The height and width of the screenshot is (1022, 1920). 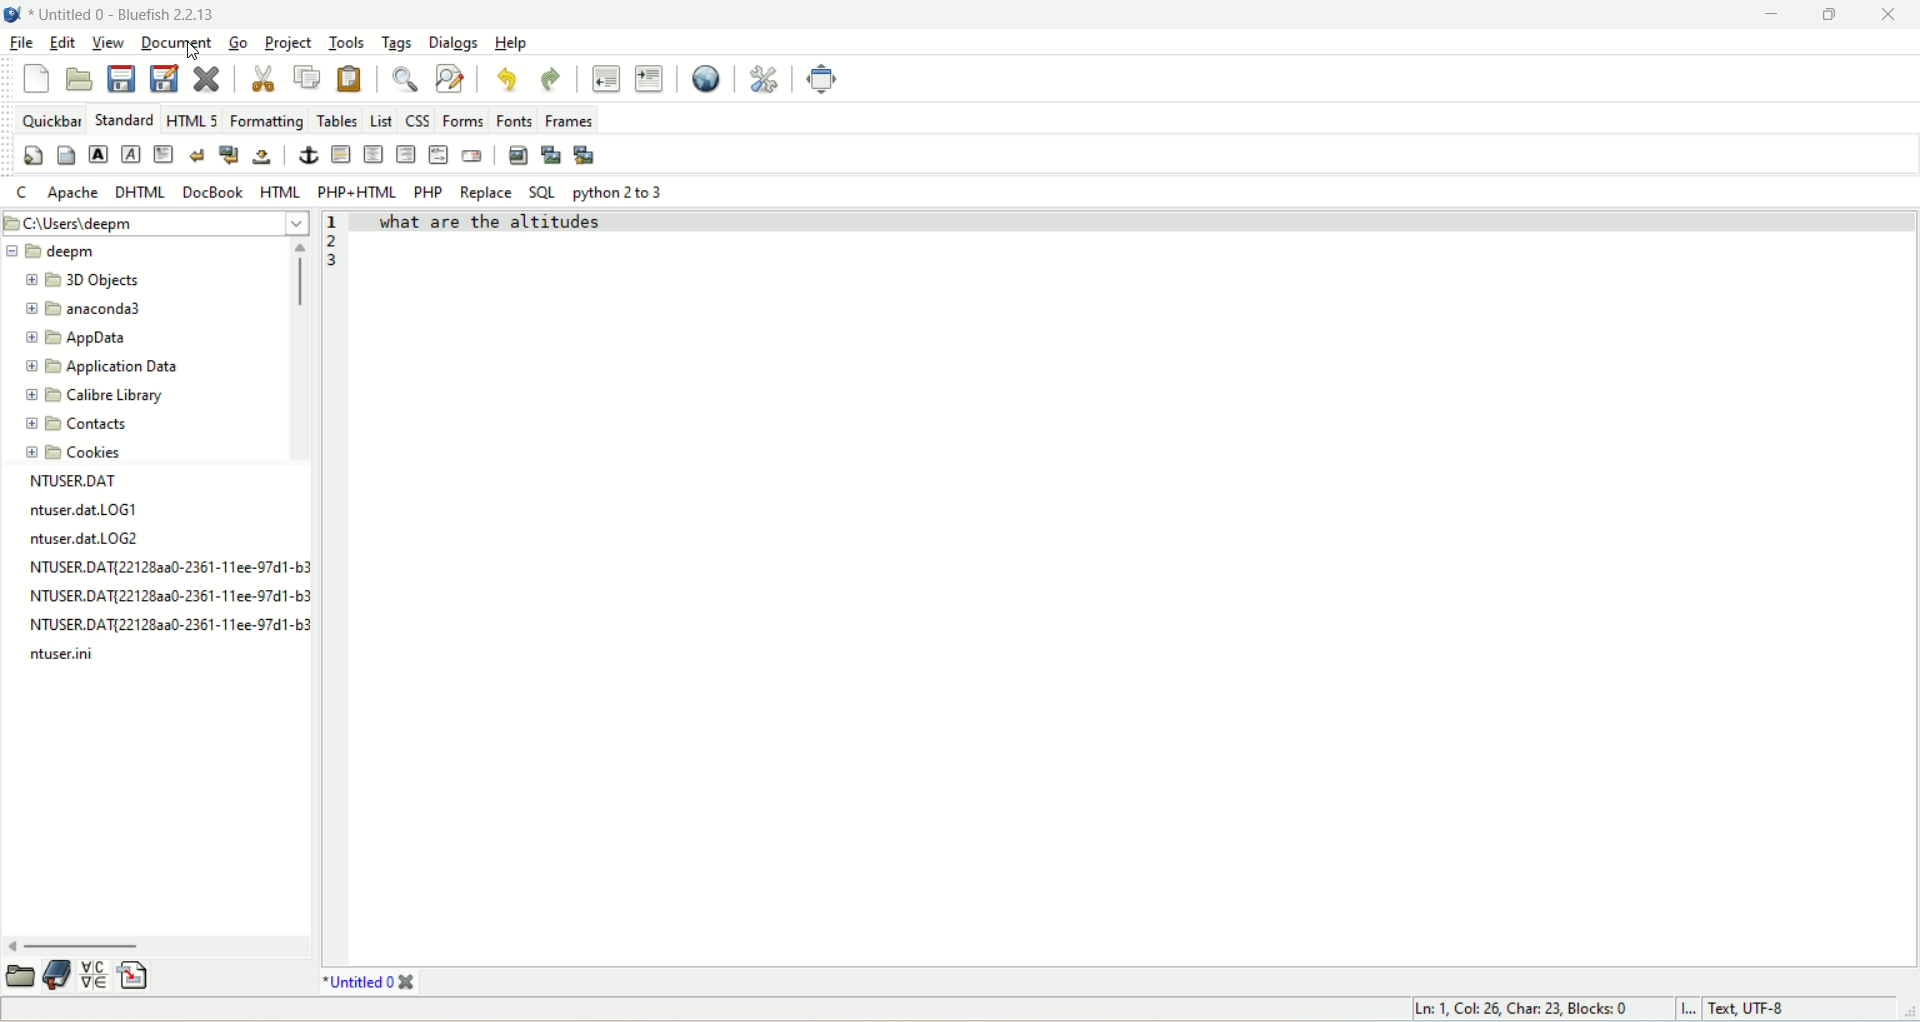 I want to click on CSS, so click(x=417, y=120).